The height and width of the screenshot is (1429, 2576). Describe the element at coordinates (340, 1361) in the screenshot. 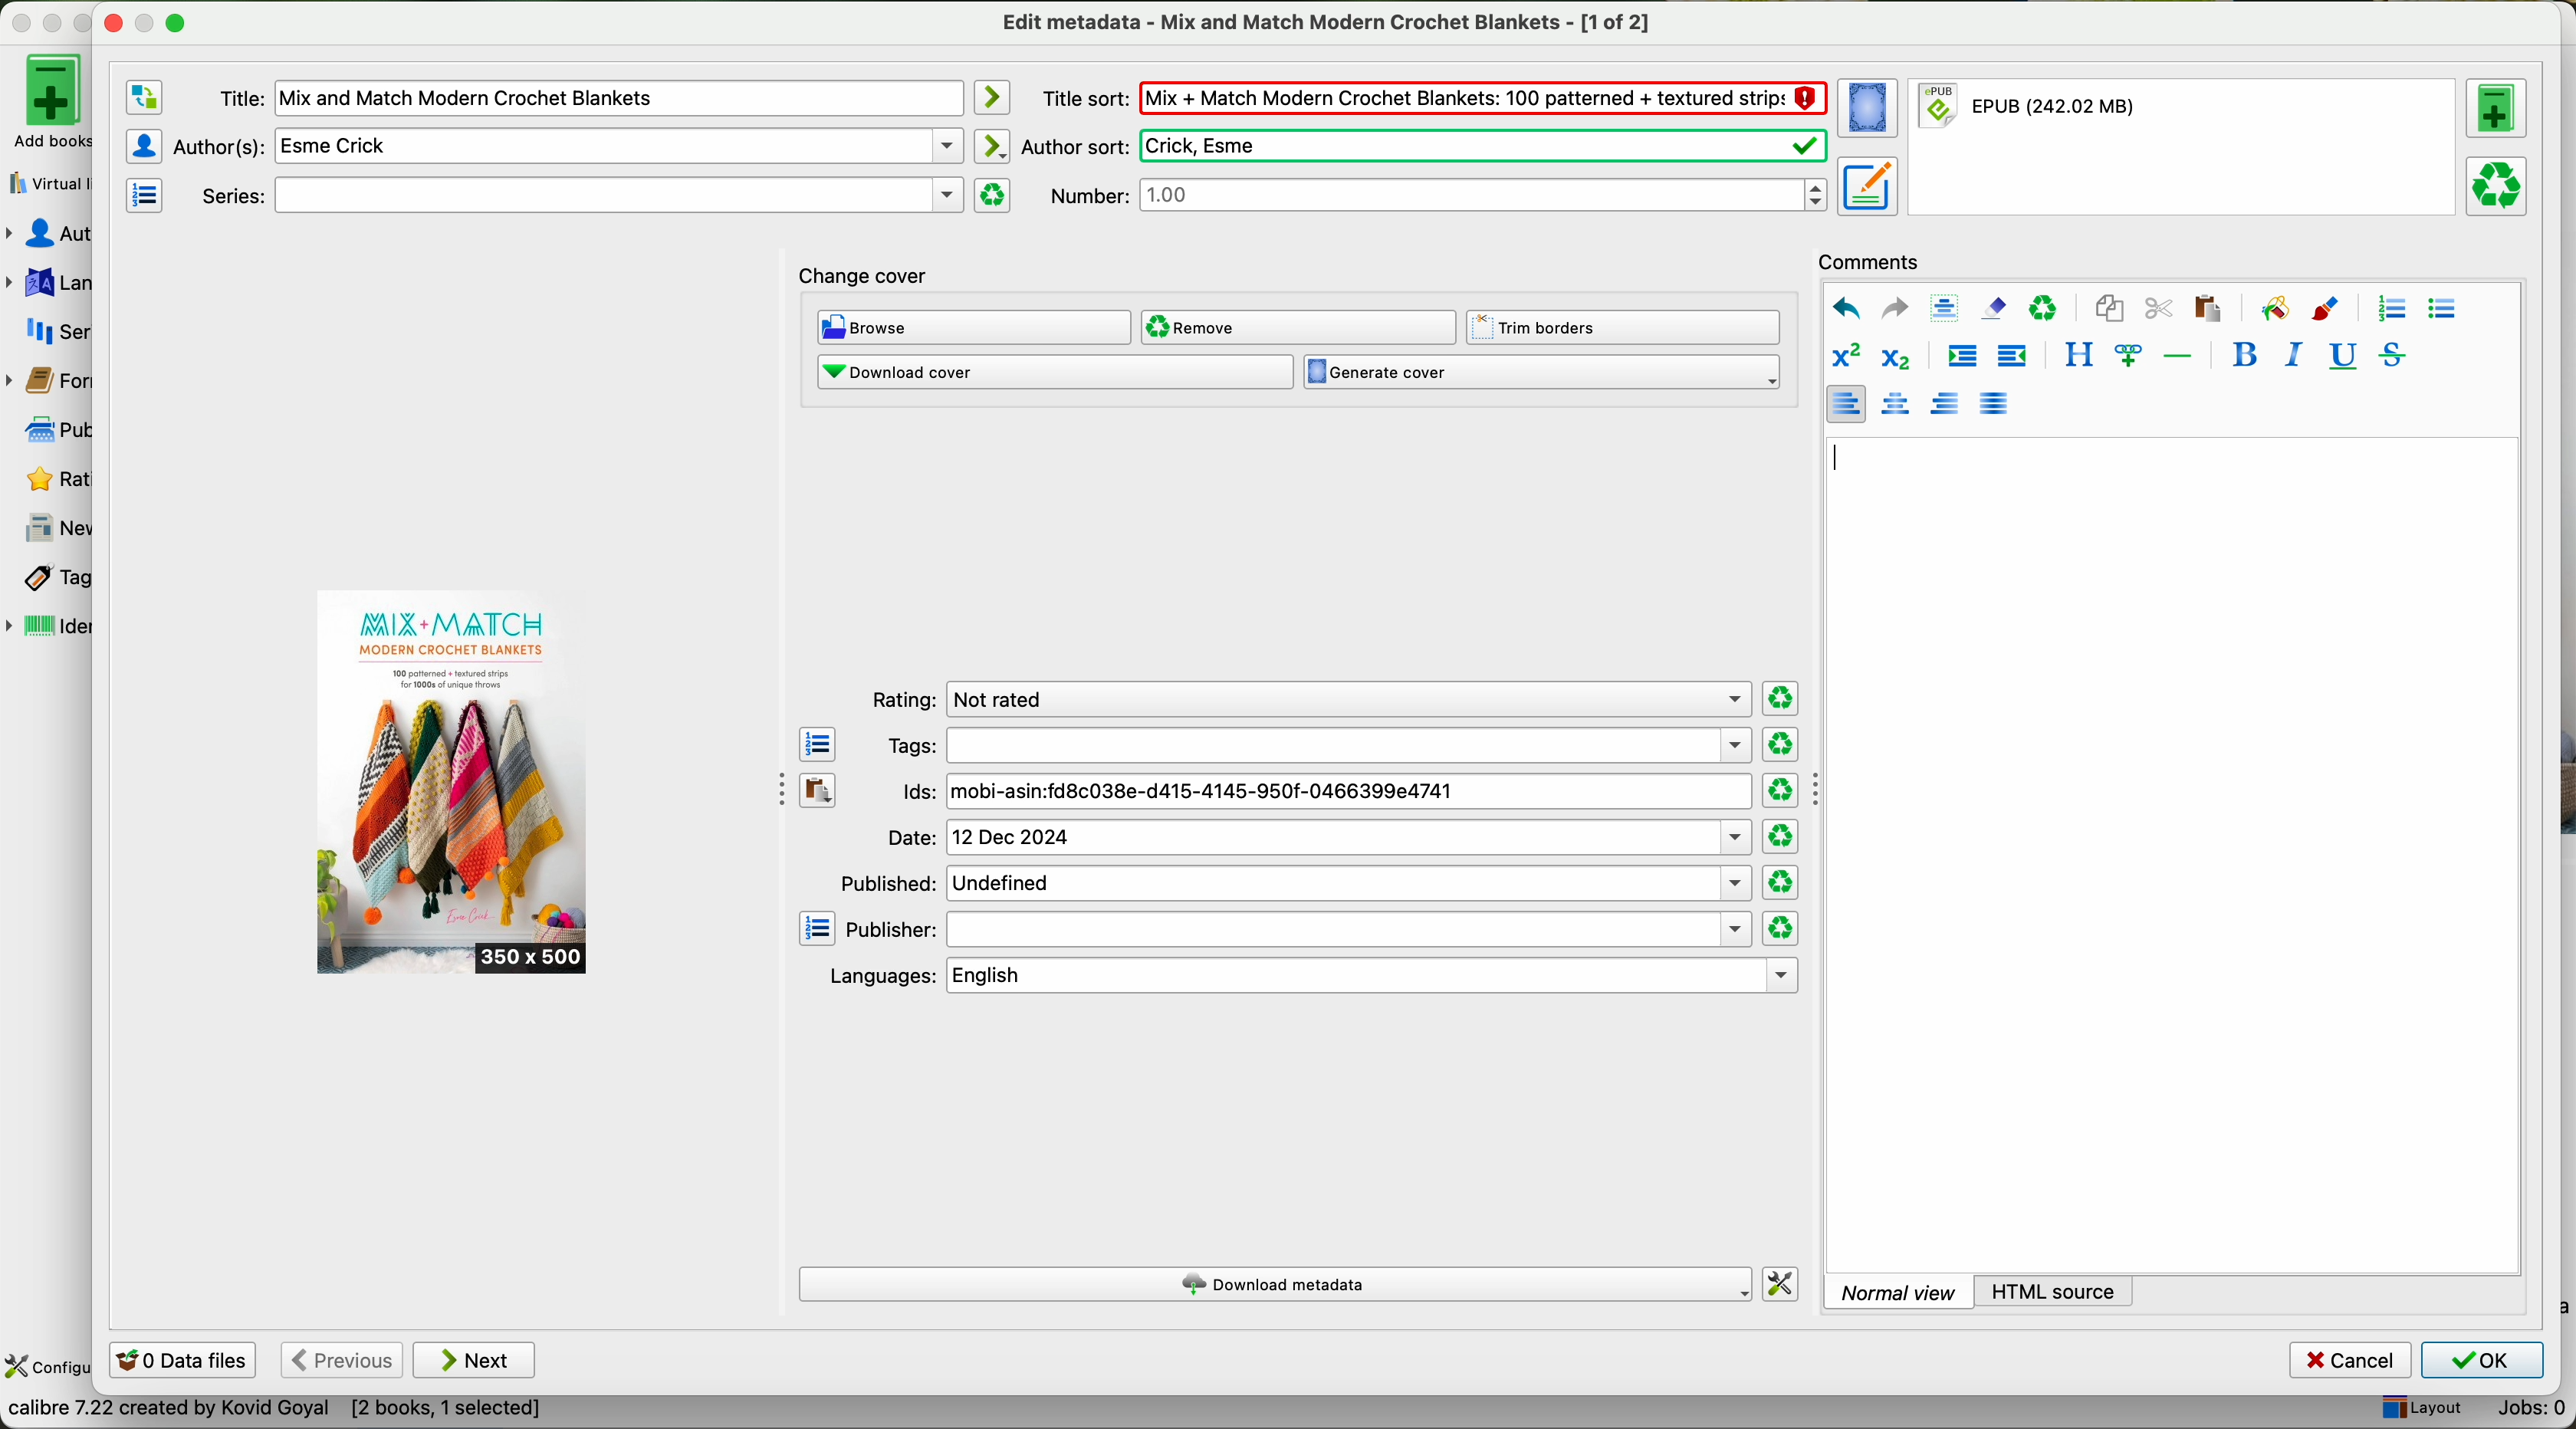

I see `previous` at that location.